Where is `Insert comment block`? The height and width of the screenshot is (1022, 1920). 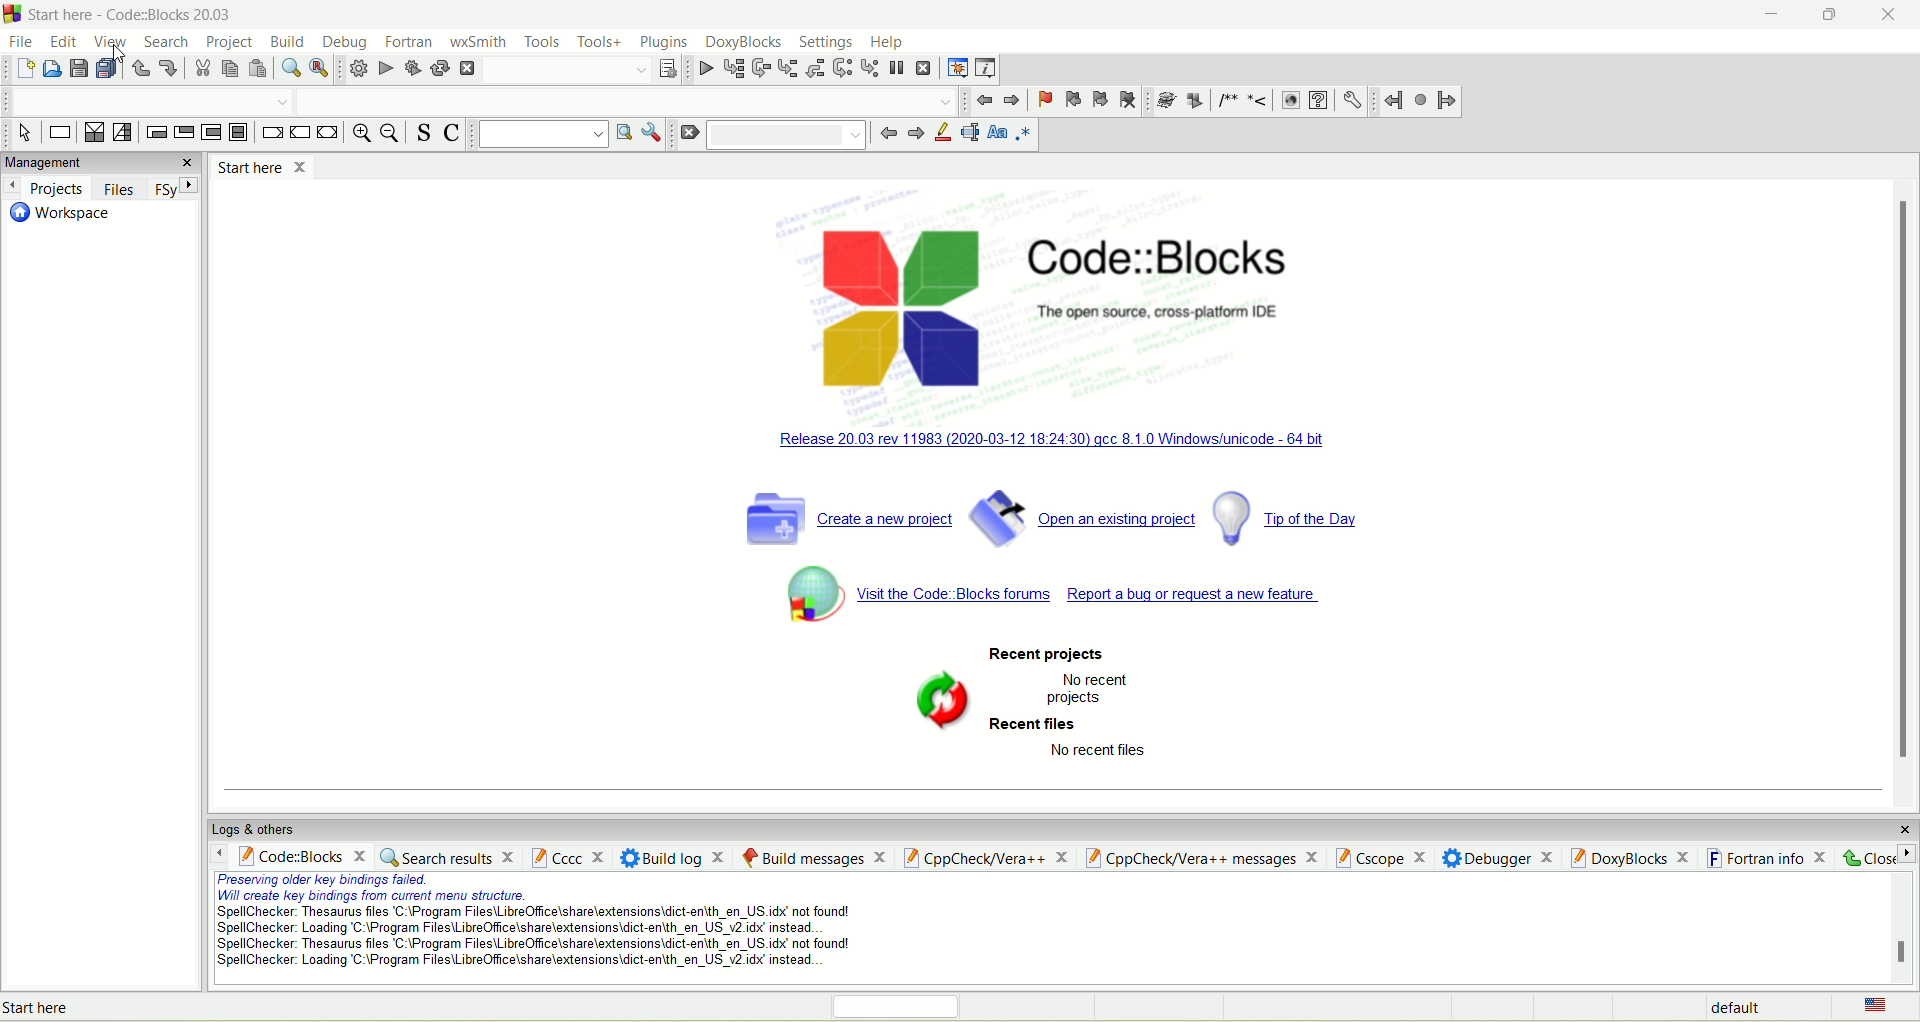
Insert comment block is located at coordinates (1224, 100).